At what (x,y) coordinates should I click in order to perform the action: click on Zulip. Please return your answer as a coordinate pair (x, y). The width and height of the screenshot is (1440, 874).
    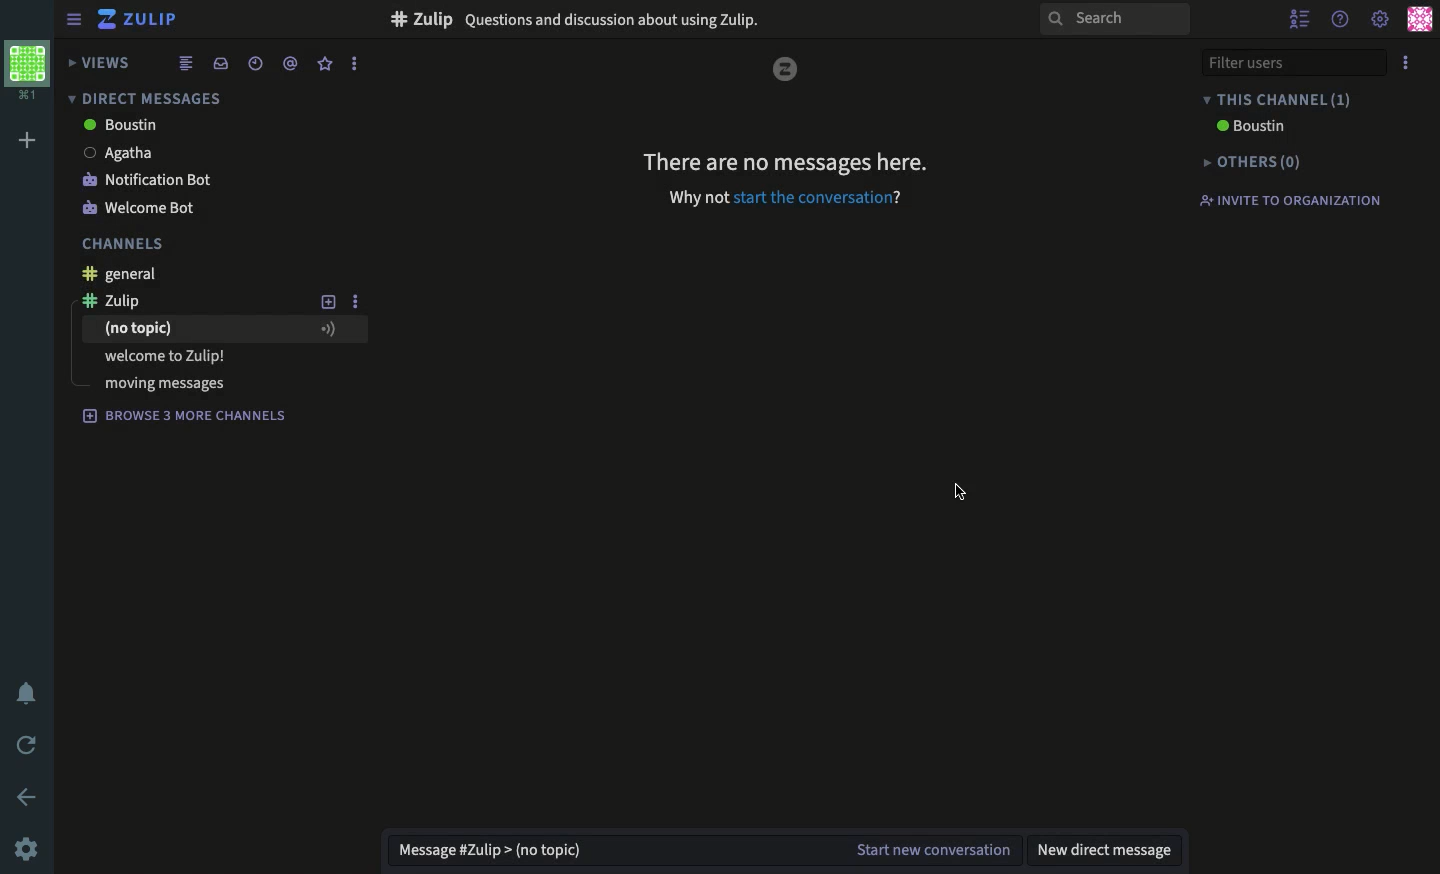
    Looking at the image, I should click on (152, 20).